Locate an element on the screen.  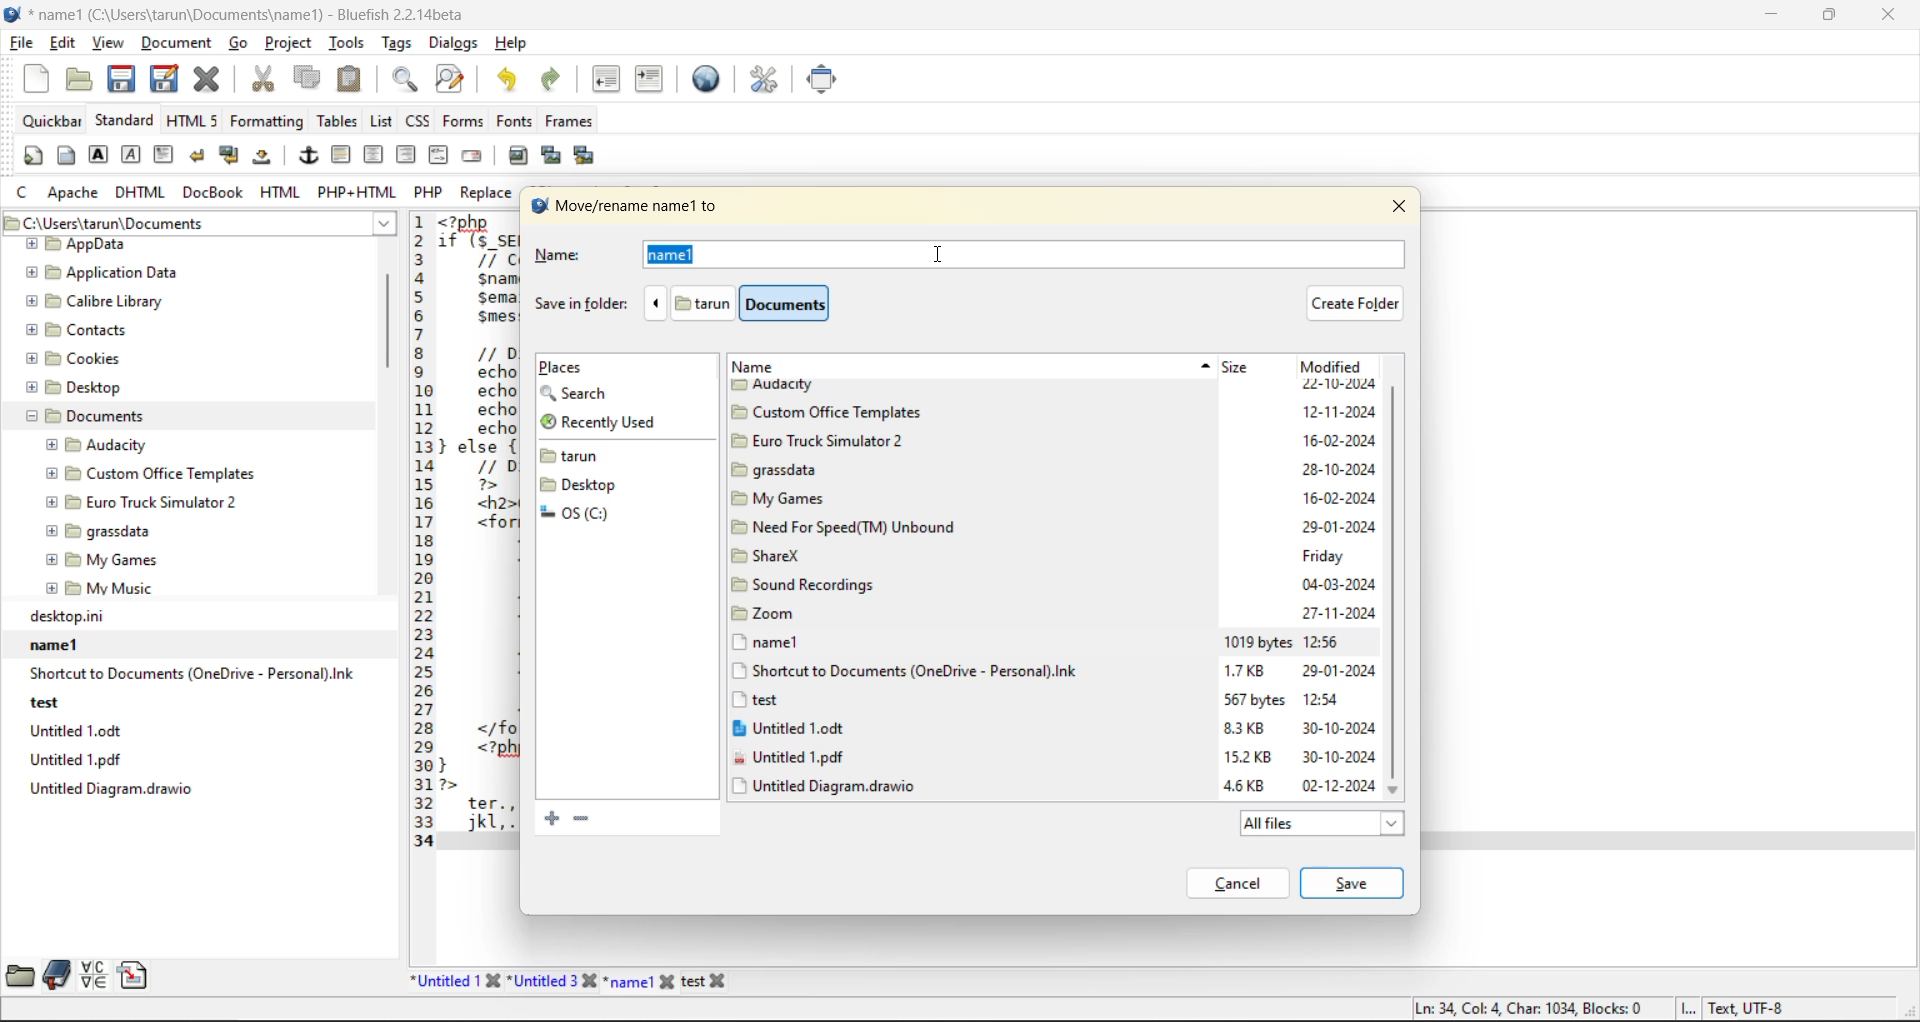
go is located at coordinates (238, 44).